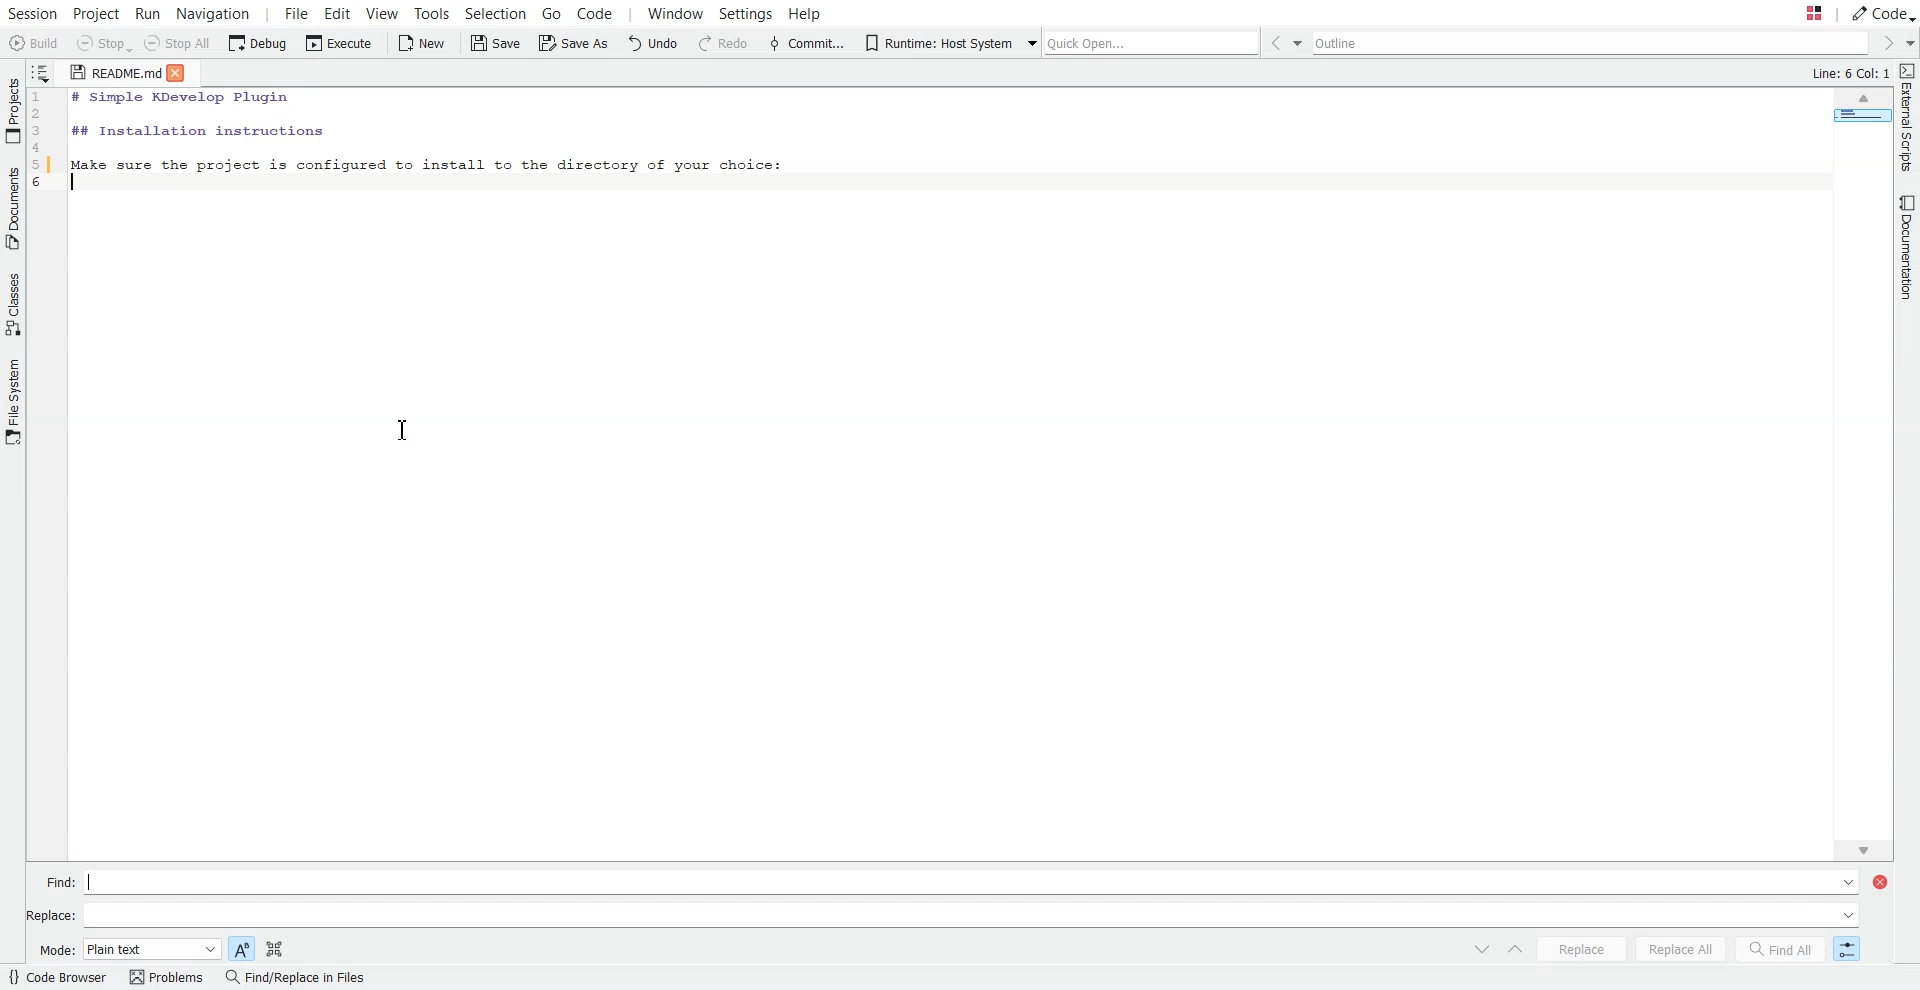 Image resolution: width=1920 pixels, height=990 pixels. I want to click on Go, so click(550, 13).